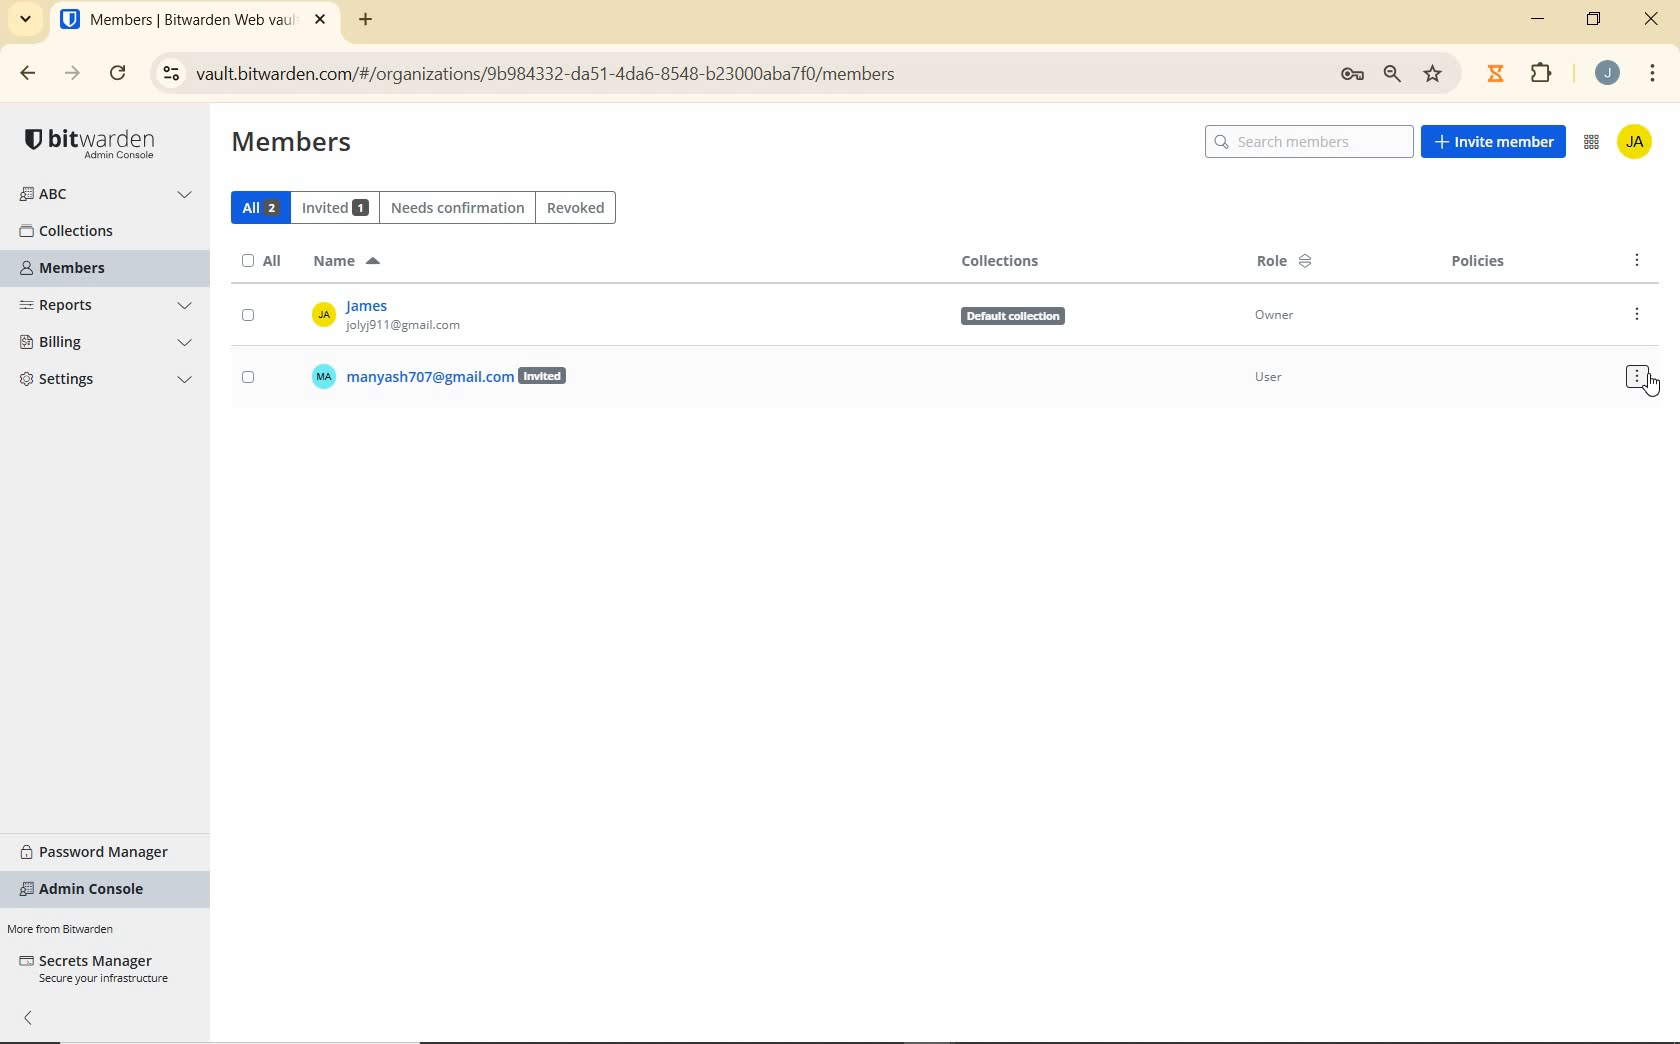  What do you see at coordinates (257, 206) in the screenshot?
I see `ALL` at bounding box center [257, 206].